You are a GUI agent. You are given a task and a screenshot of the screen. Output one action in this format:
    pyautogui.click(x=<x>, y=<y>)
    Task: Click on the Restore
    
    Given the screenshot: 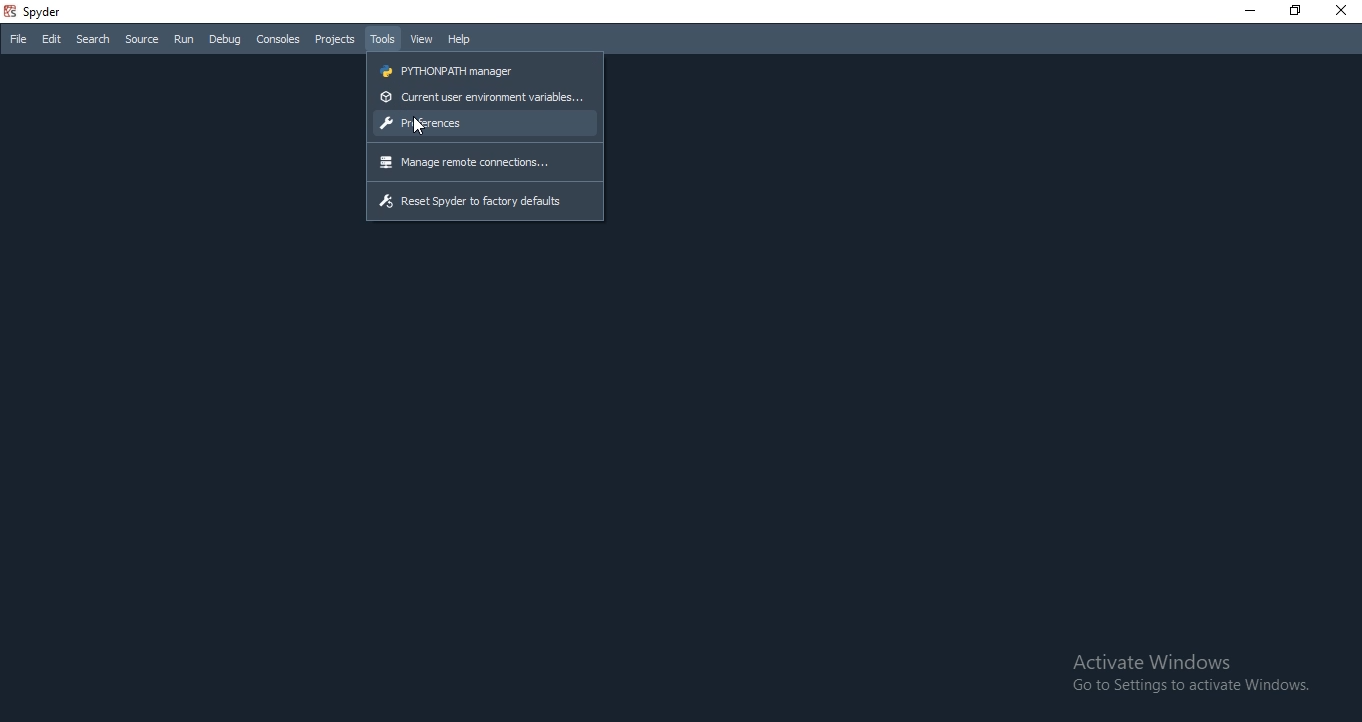 What is the action you would take?
    pyautogui.click(x=1296, y=10)
    